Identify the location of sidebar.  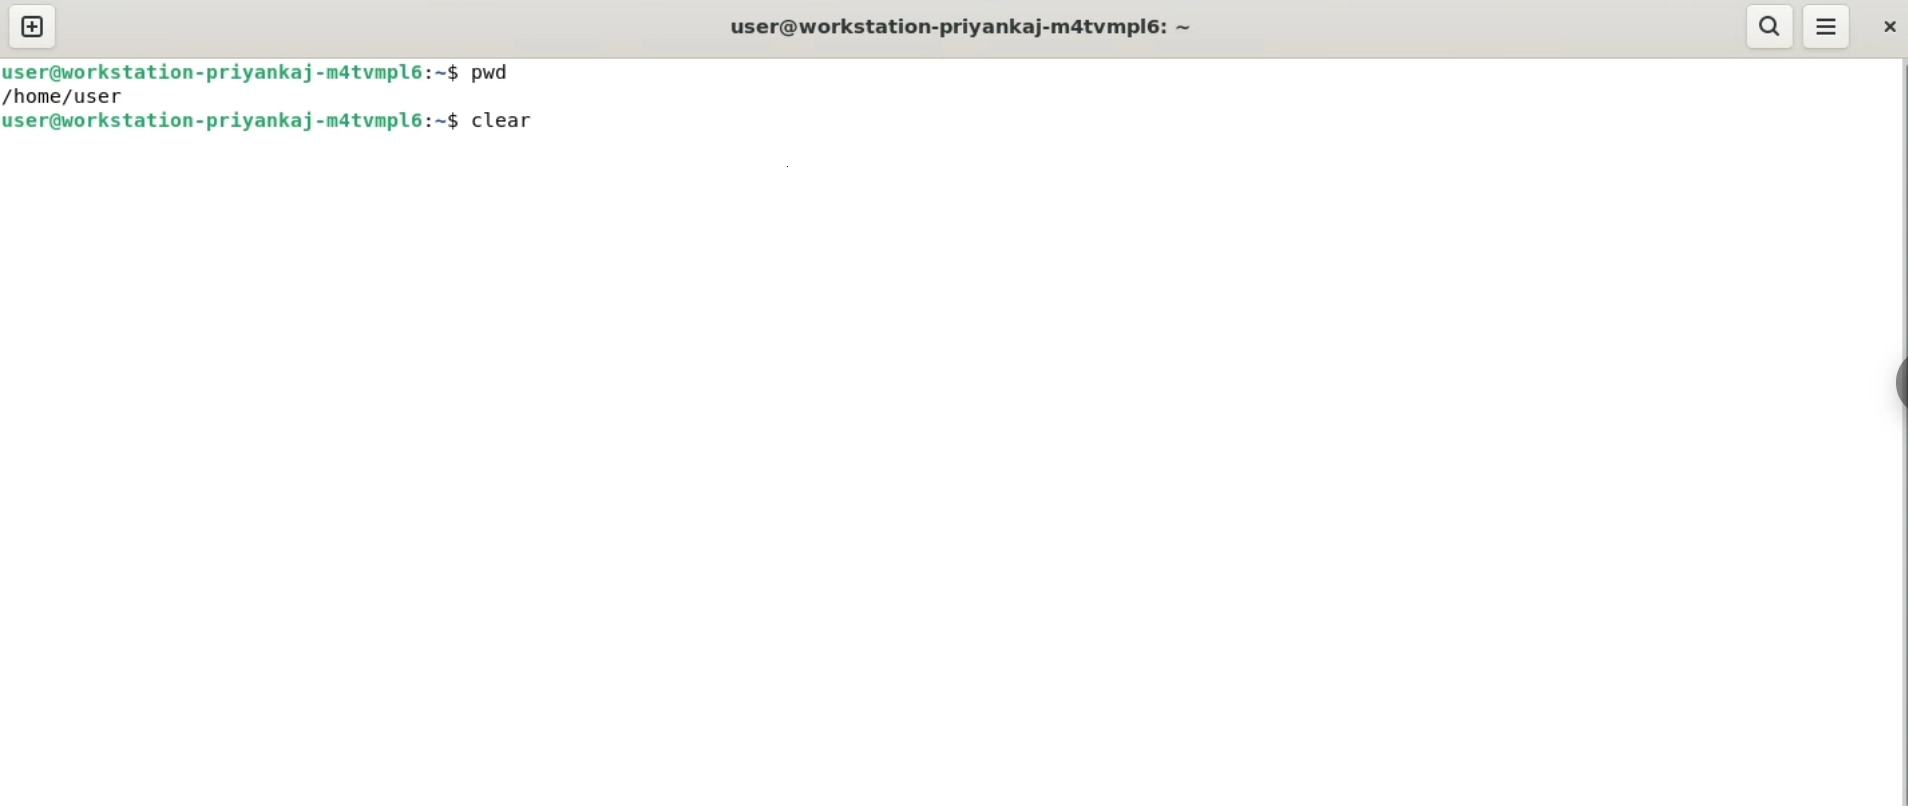
(1894, 383).